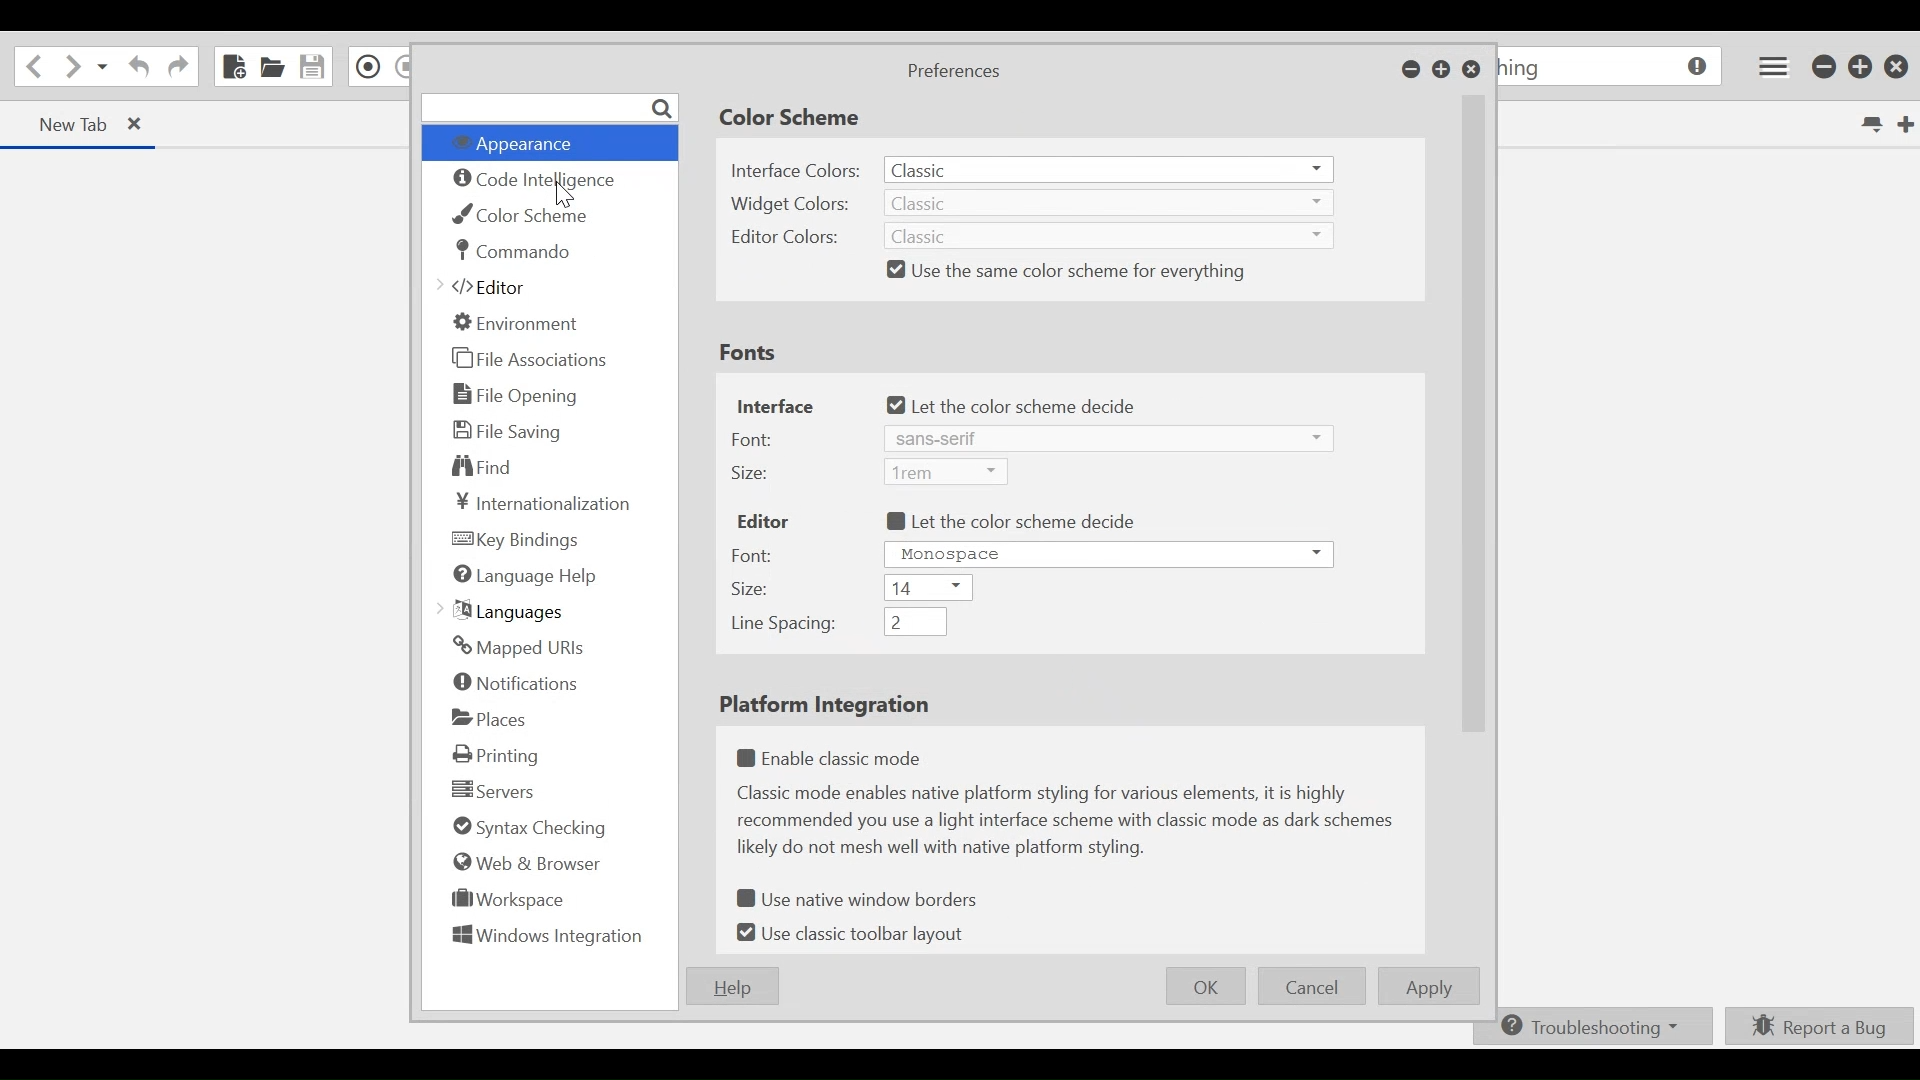 The width and height of the screenshot is (1920, 1080). What do you see at coordinates (755, 553) in the screenshot?
I see `Font:` at bounding box center [755, 553].